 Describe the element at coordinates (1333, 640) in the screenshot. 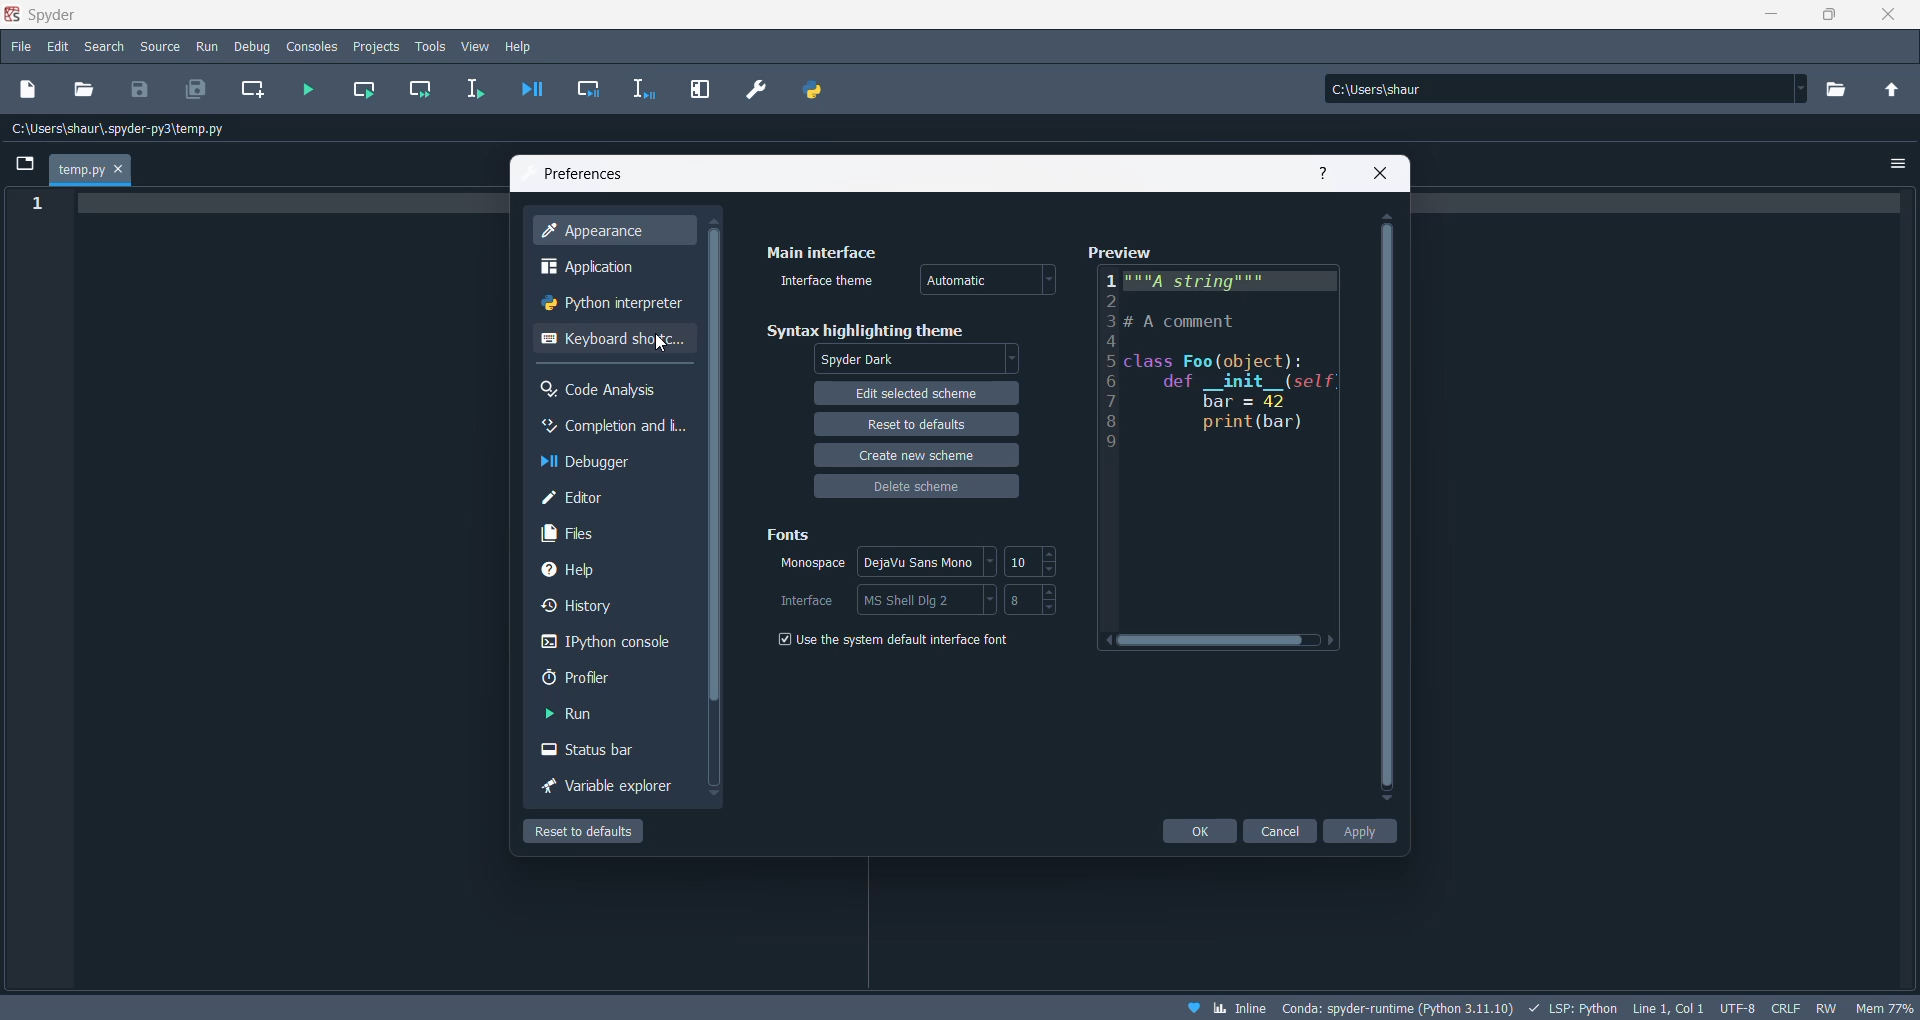

I see `move right` at that location.